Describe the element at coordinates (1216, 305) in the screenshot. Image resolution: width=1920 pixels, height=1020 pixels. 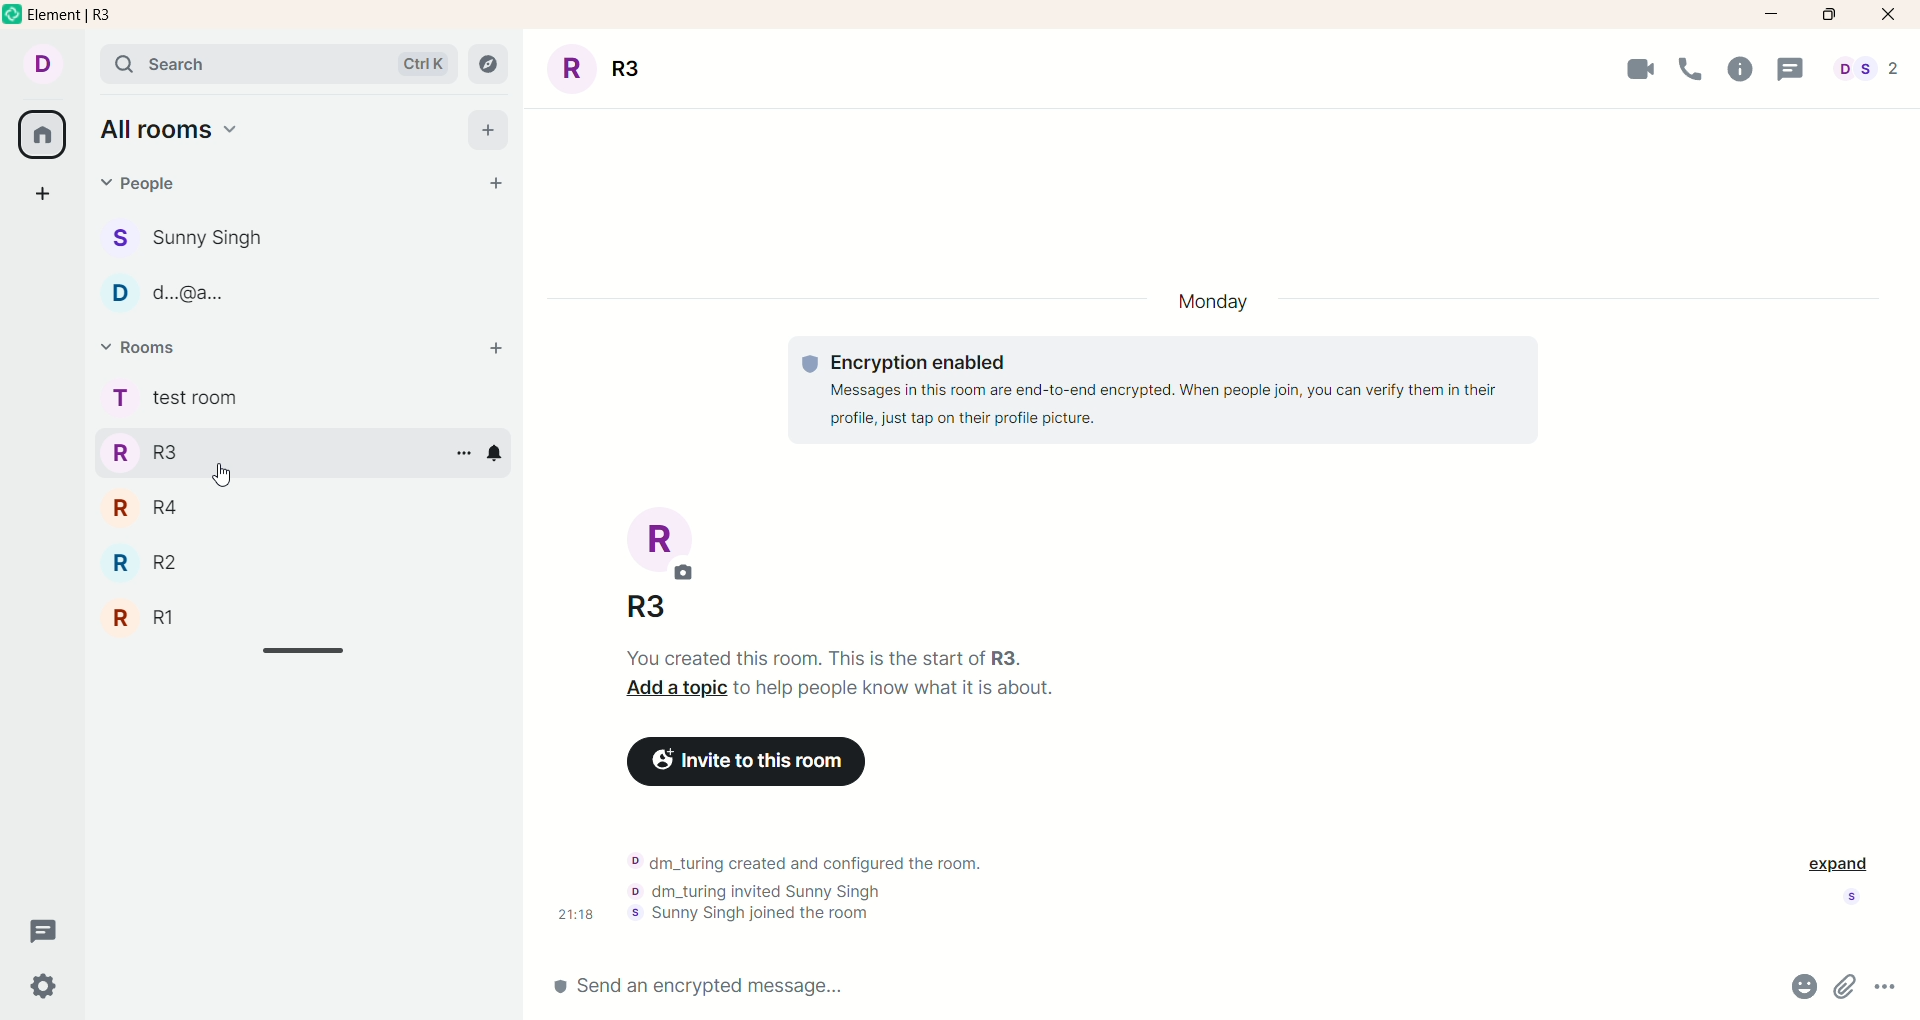
I see `ay` at that location.